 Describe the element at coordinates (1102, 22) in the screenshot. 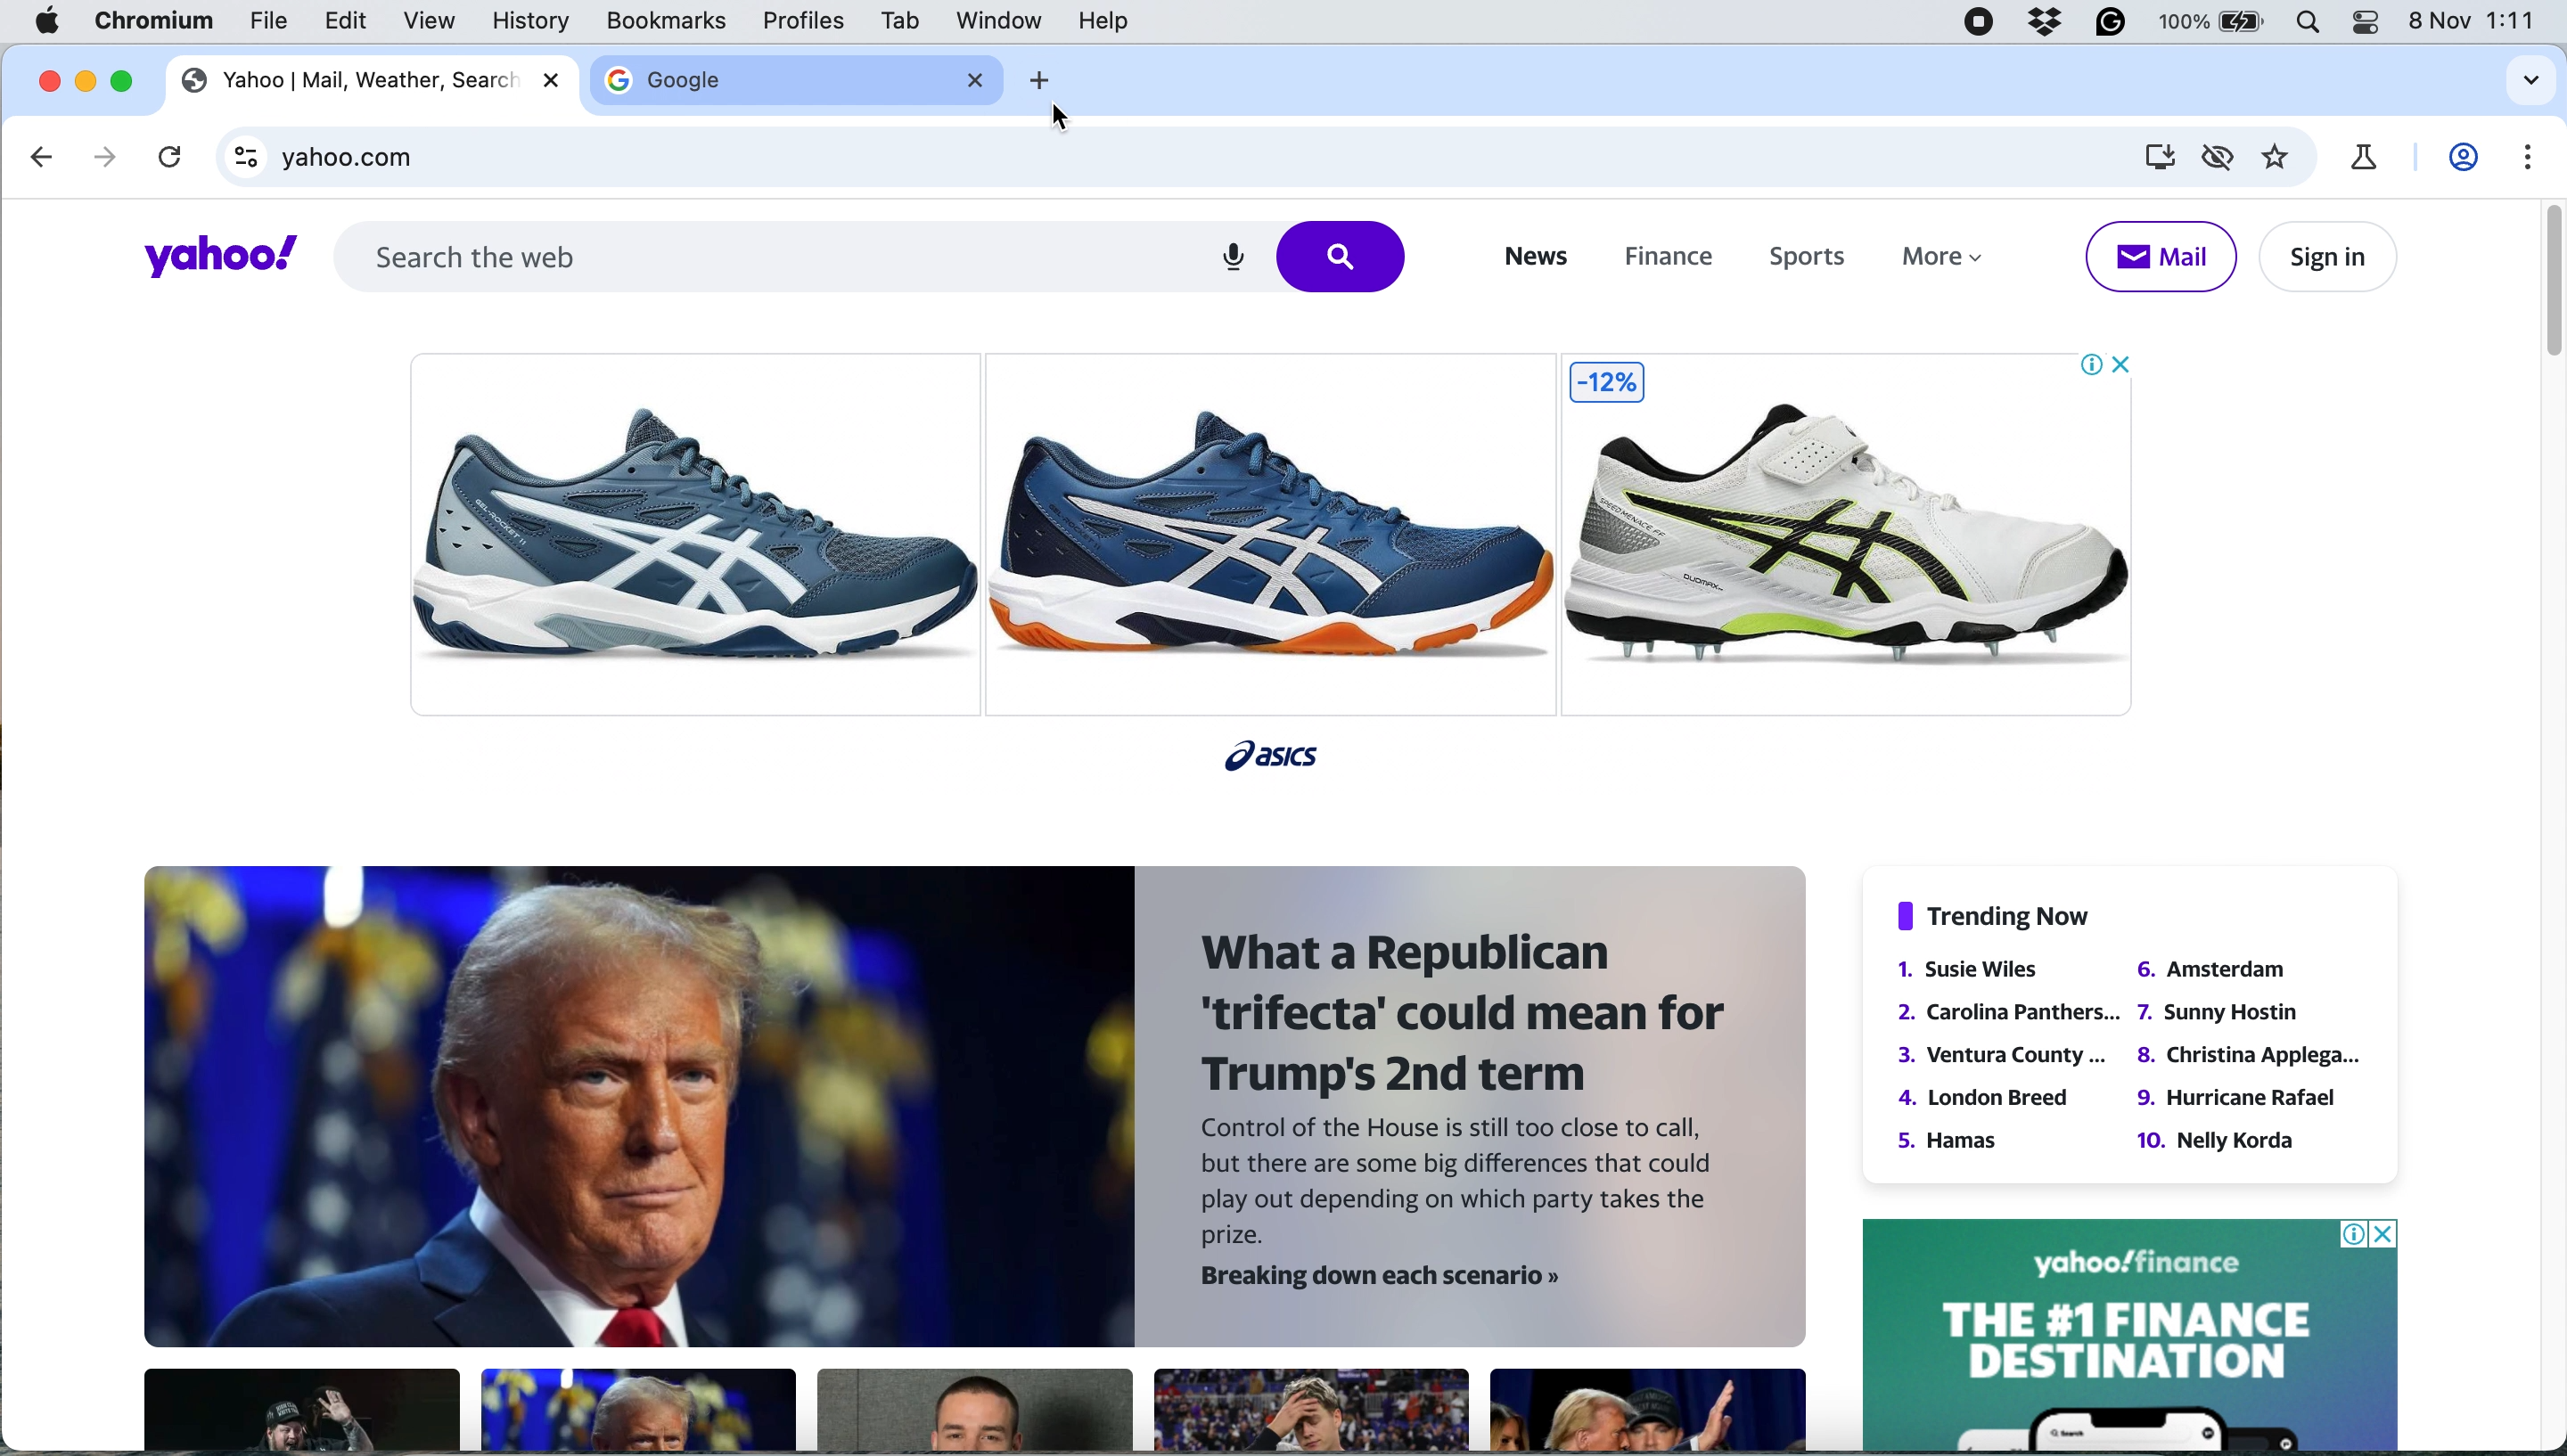

I see `help` at that location.